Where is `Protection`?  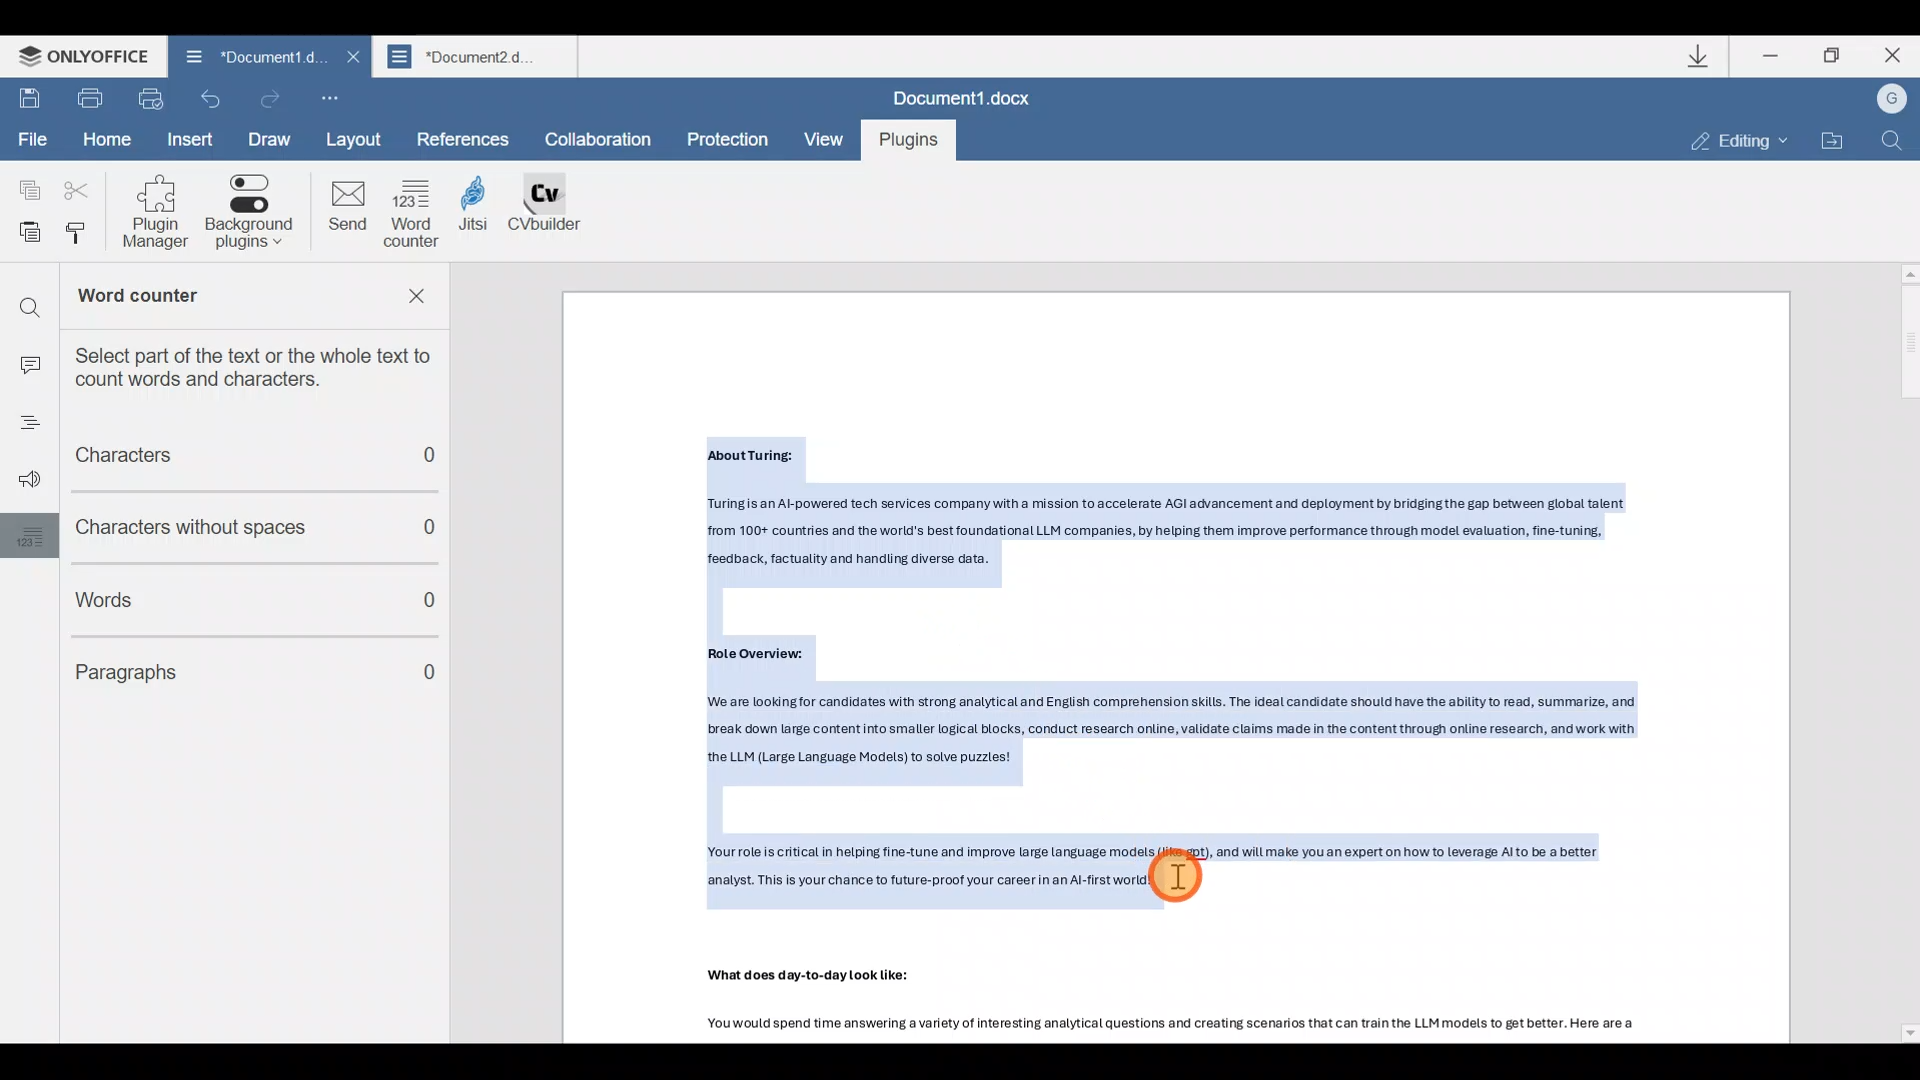 Protection is located at coordinates (727, 138).